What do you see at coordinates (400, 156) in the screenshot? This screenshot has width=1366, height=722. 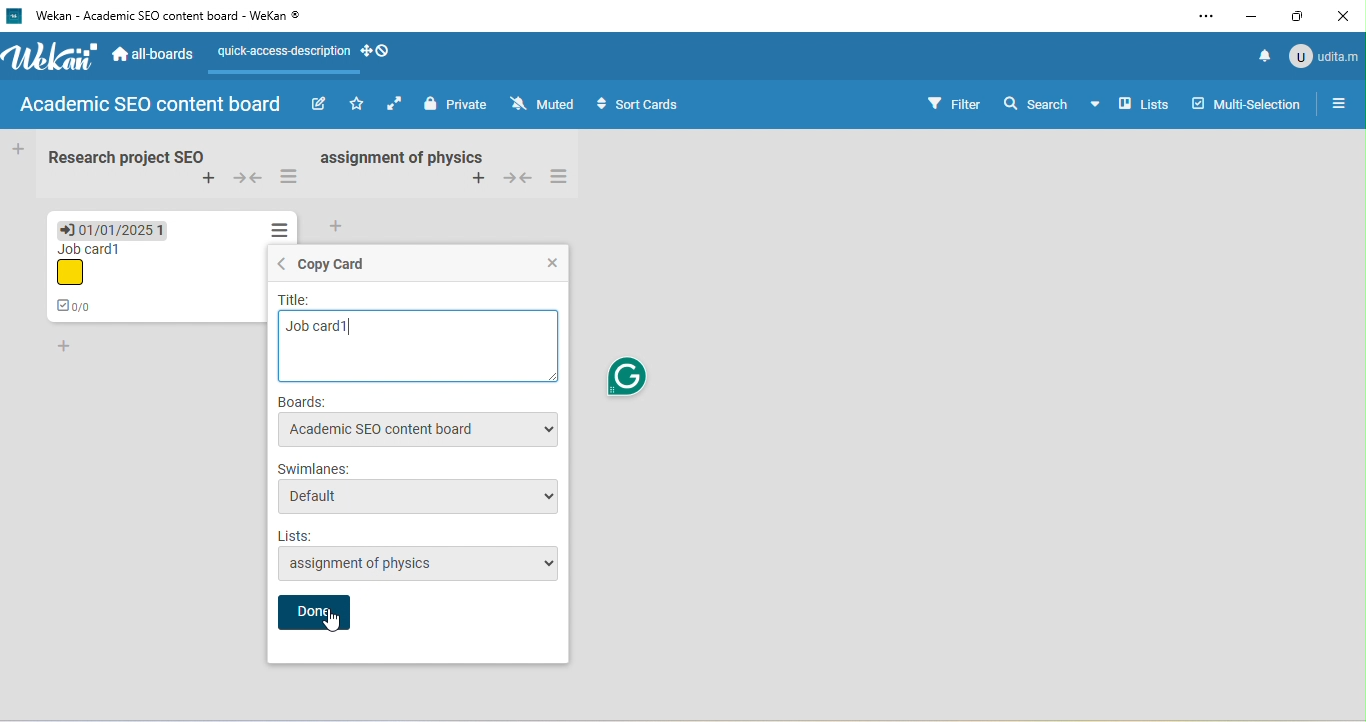 I see `assignment of physics` at bounding box center [400, 156].